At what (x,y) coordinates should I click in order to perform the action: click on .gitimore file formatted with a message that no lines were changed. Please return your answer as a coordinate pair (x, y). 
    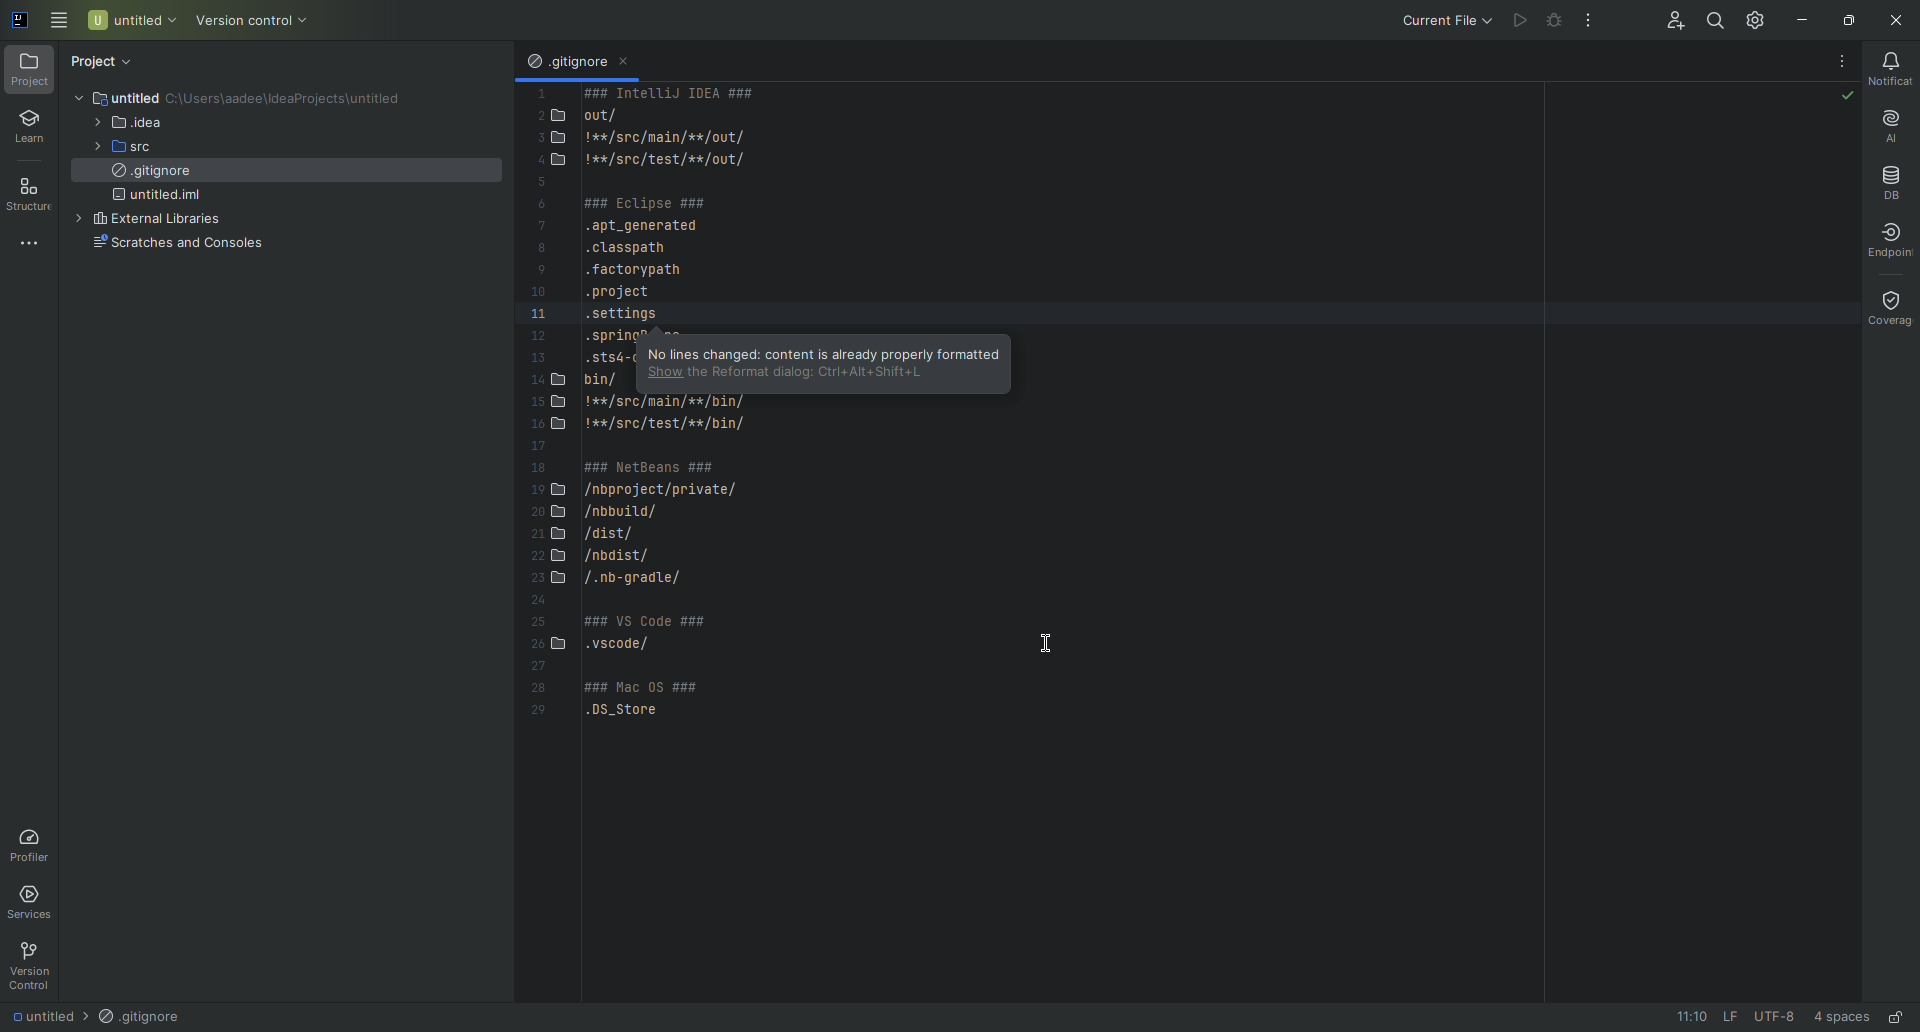
    Looking at the image, I should click on (820, 360).